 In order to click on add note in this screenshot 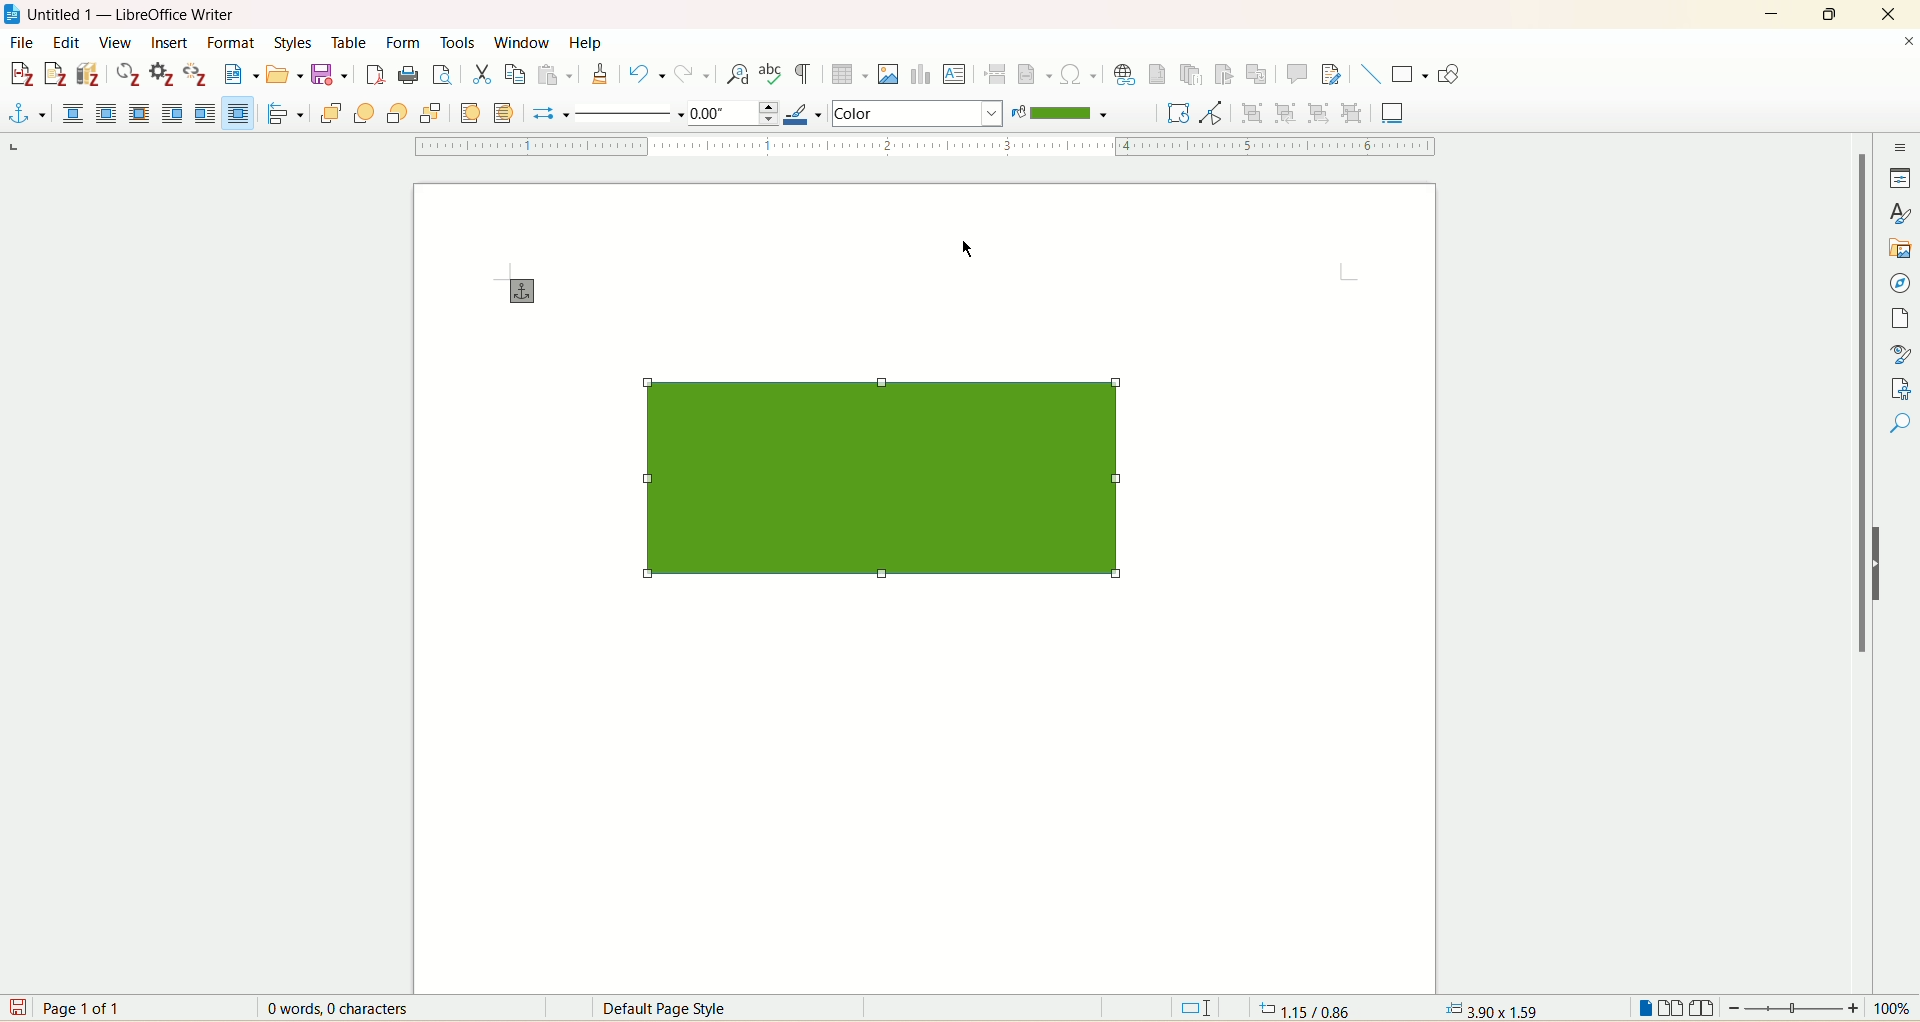, I will do `click(56, 75)`.